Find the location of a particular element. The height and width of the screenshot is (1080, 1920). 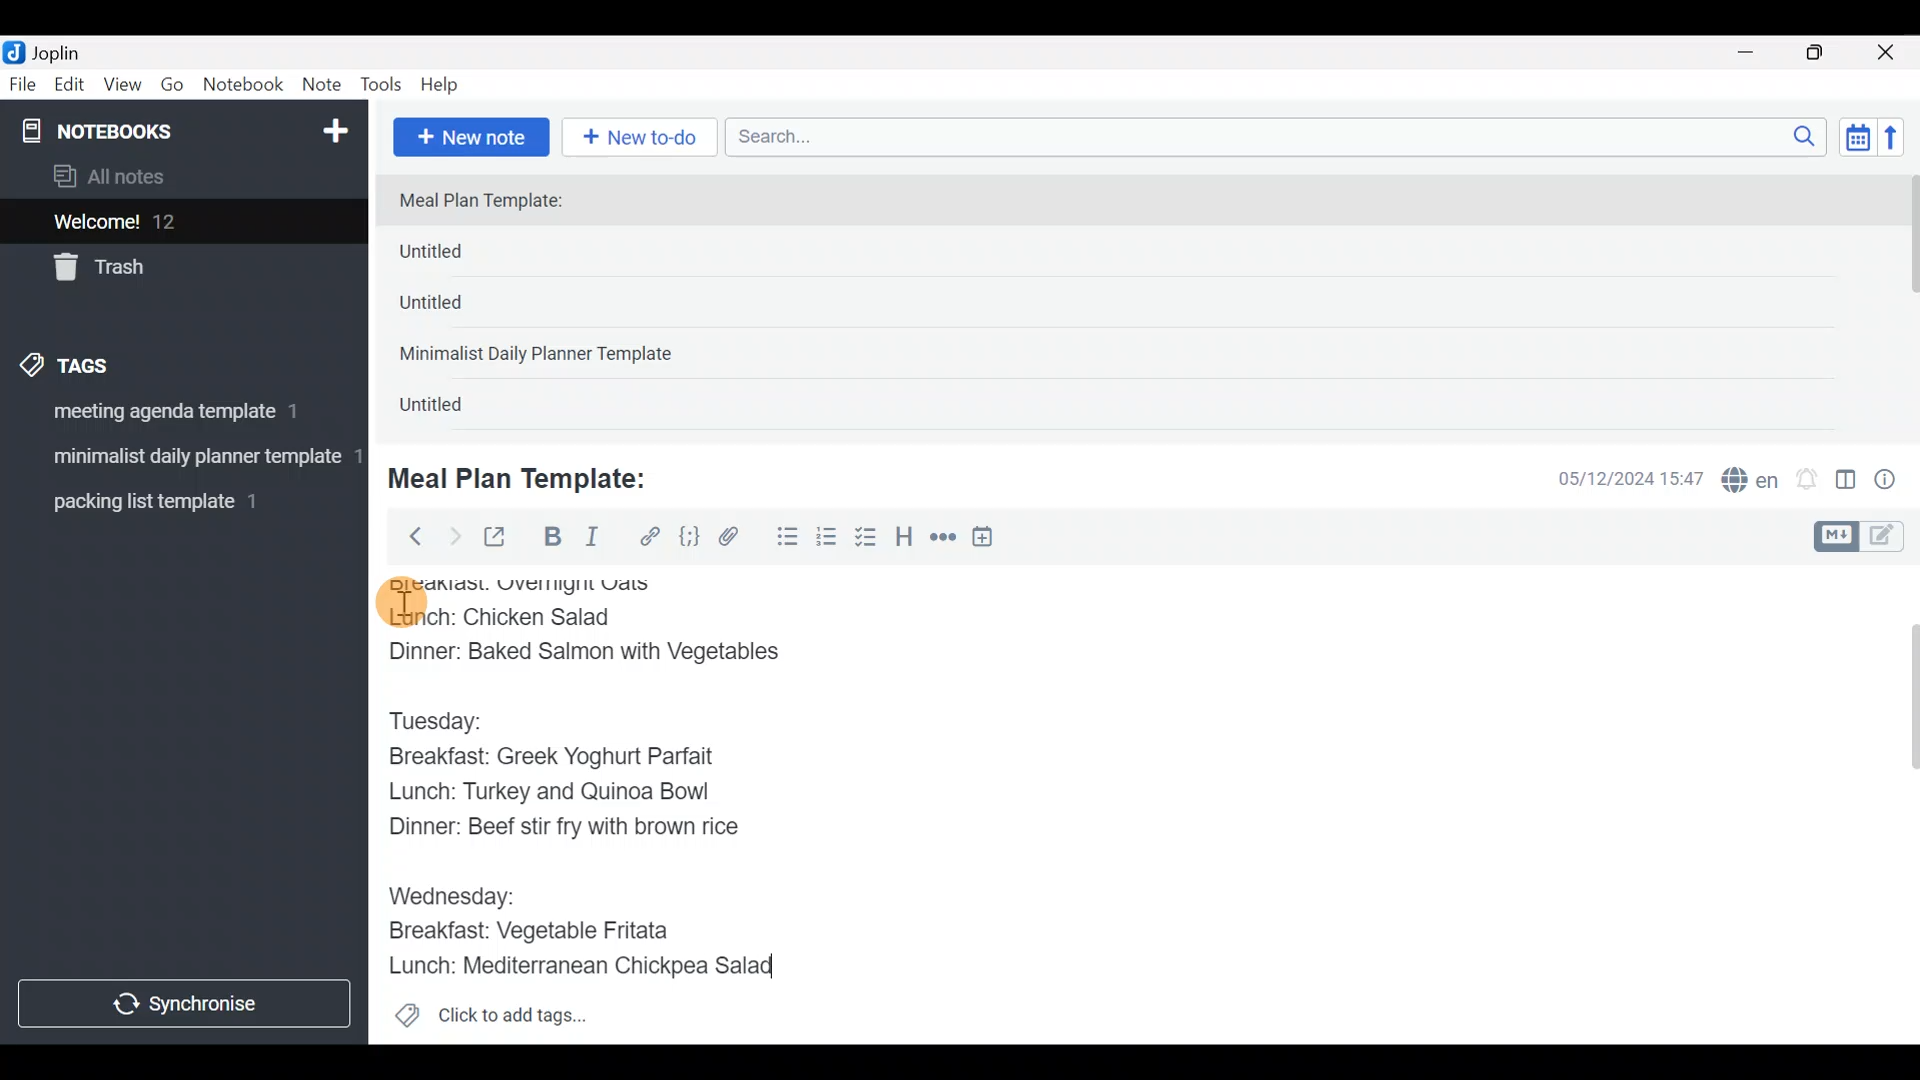

Bold is located at coordinates (551, 539).